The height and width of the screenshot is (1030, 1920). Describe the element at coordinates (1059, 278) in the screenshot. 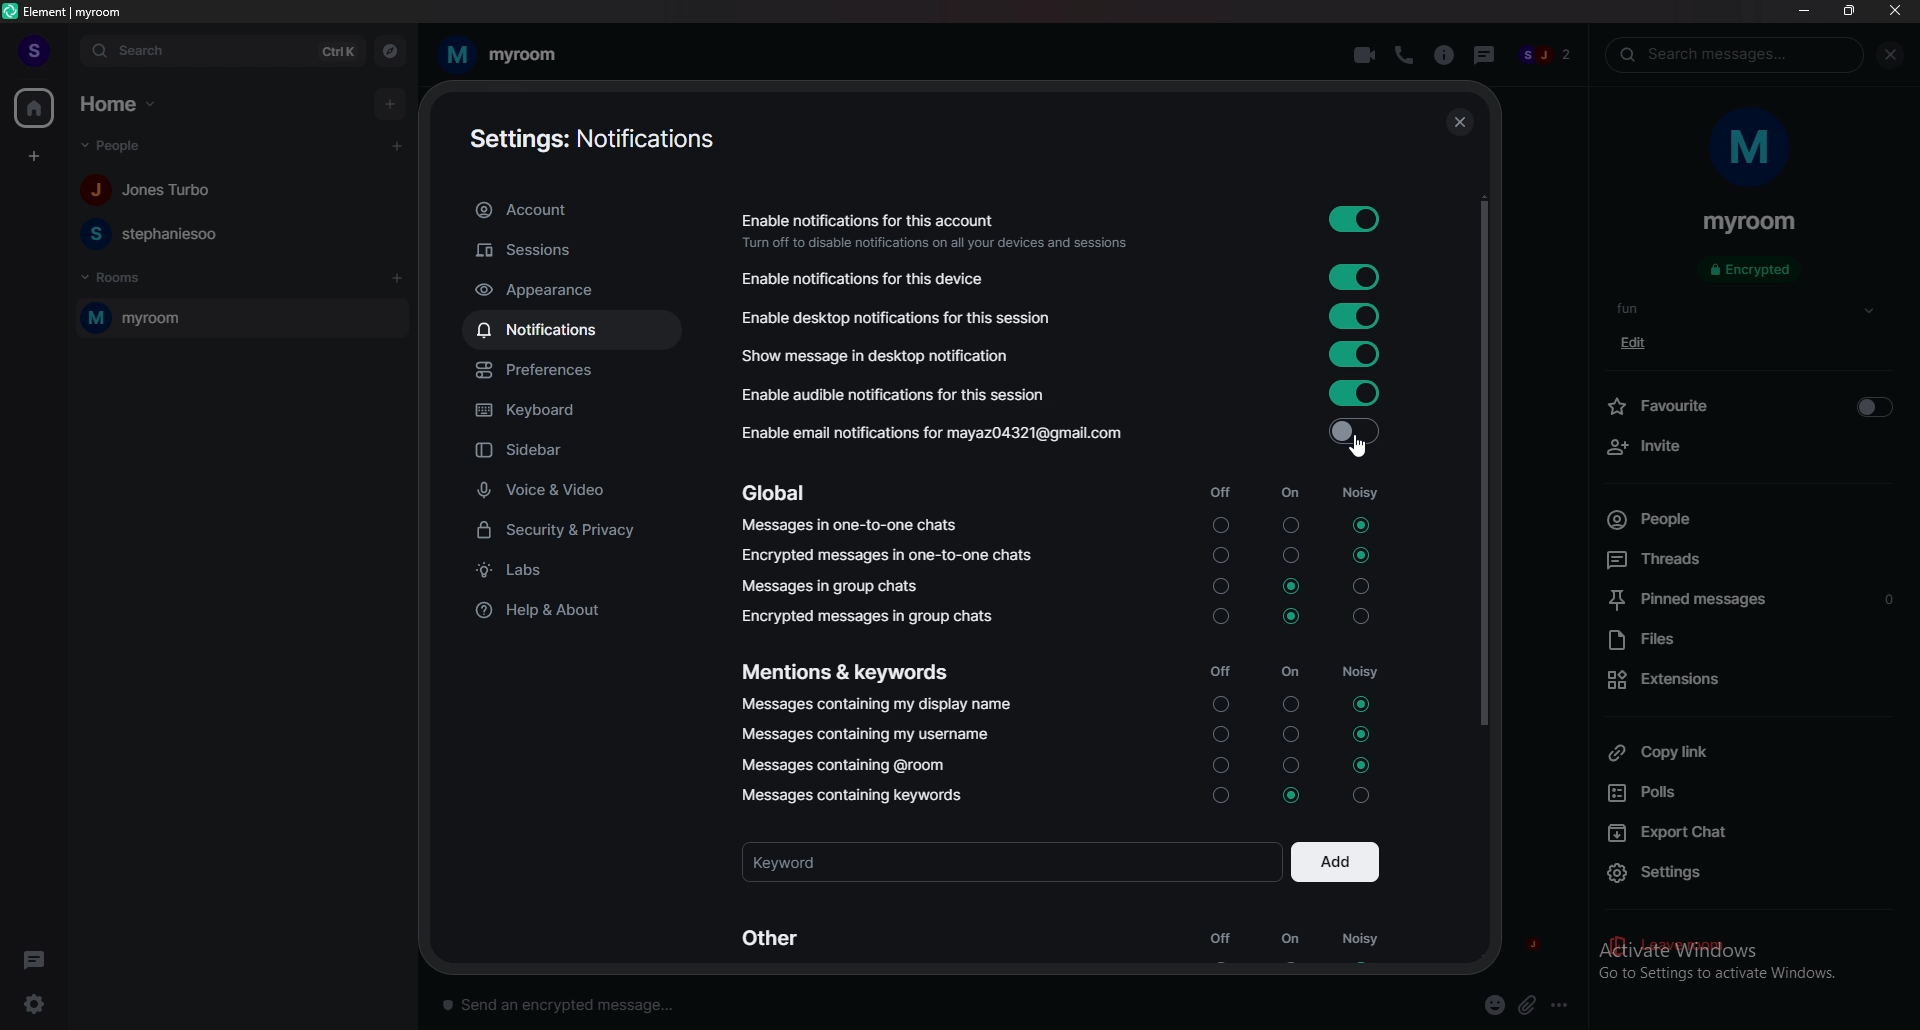

I see `notifications for this device` at that location.